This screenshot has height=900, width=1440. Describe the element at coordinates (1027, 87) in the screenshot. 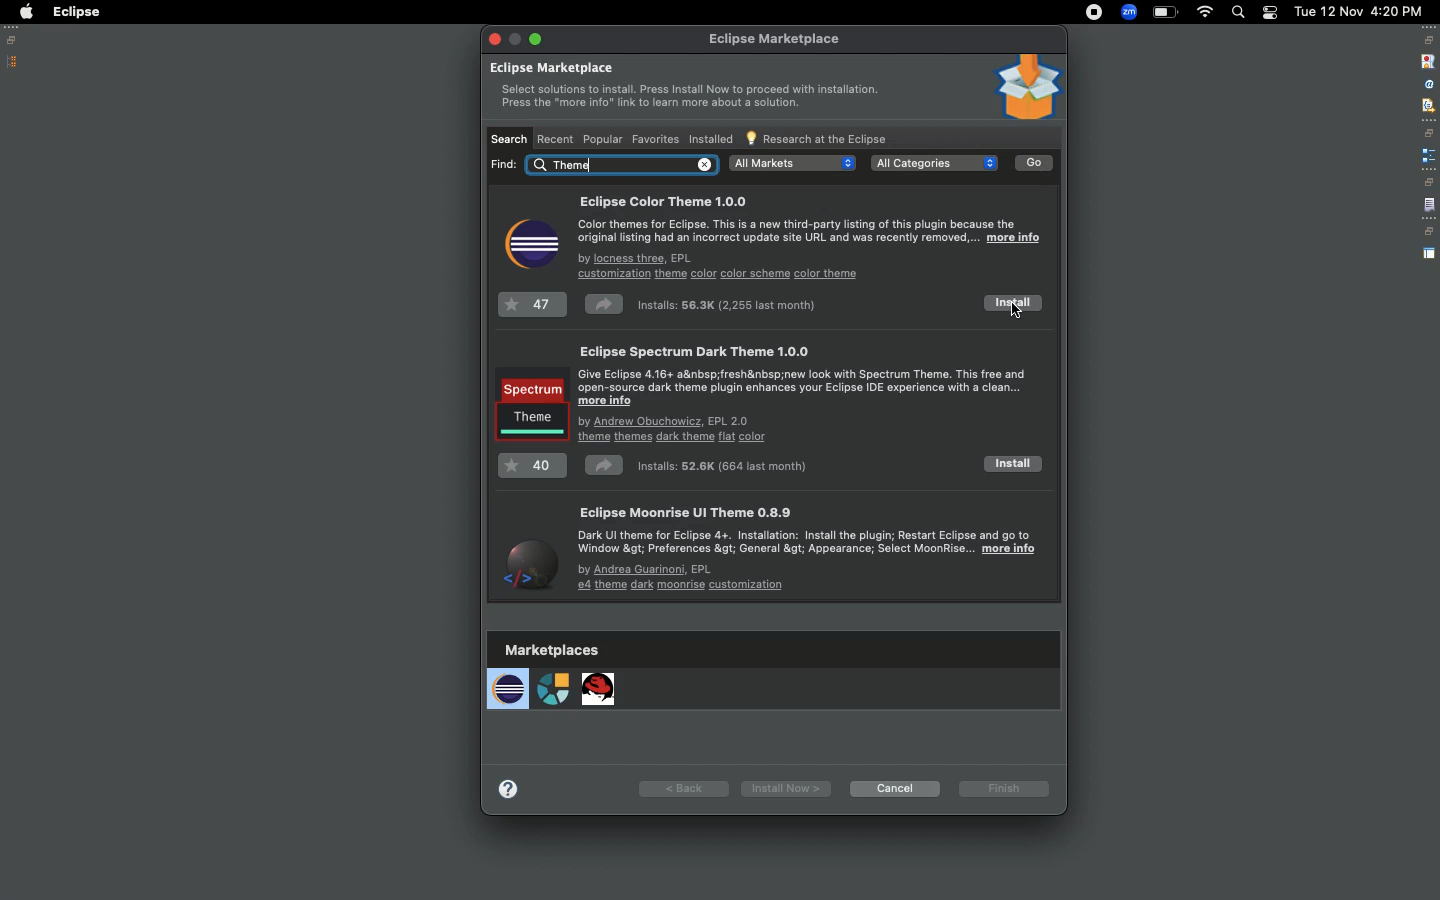

I see `Icon` at that location.